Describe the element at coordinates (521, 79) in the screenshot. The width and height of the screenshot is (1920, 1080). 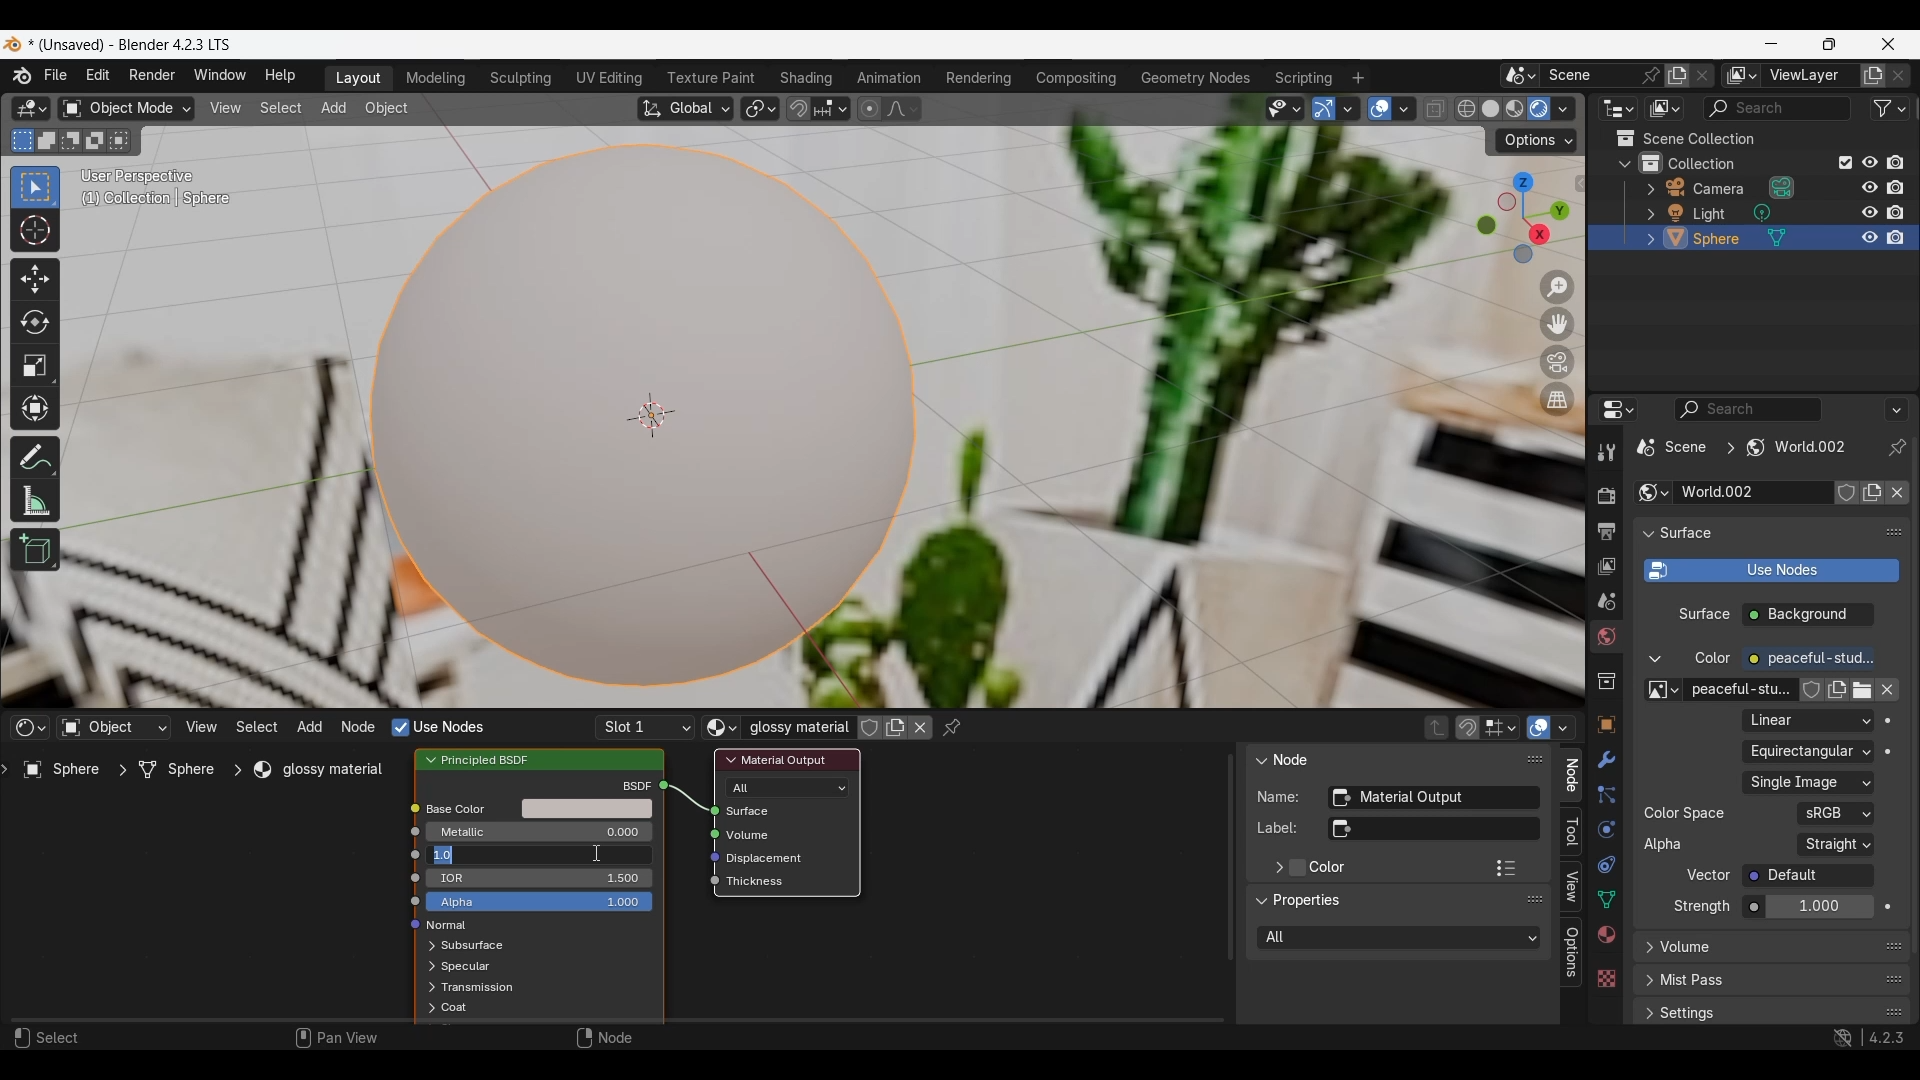
I see `Sculpting workspace` at that location.